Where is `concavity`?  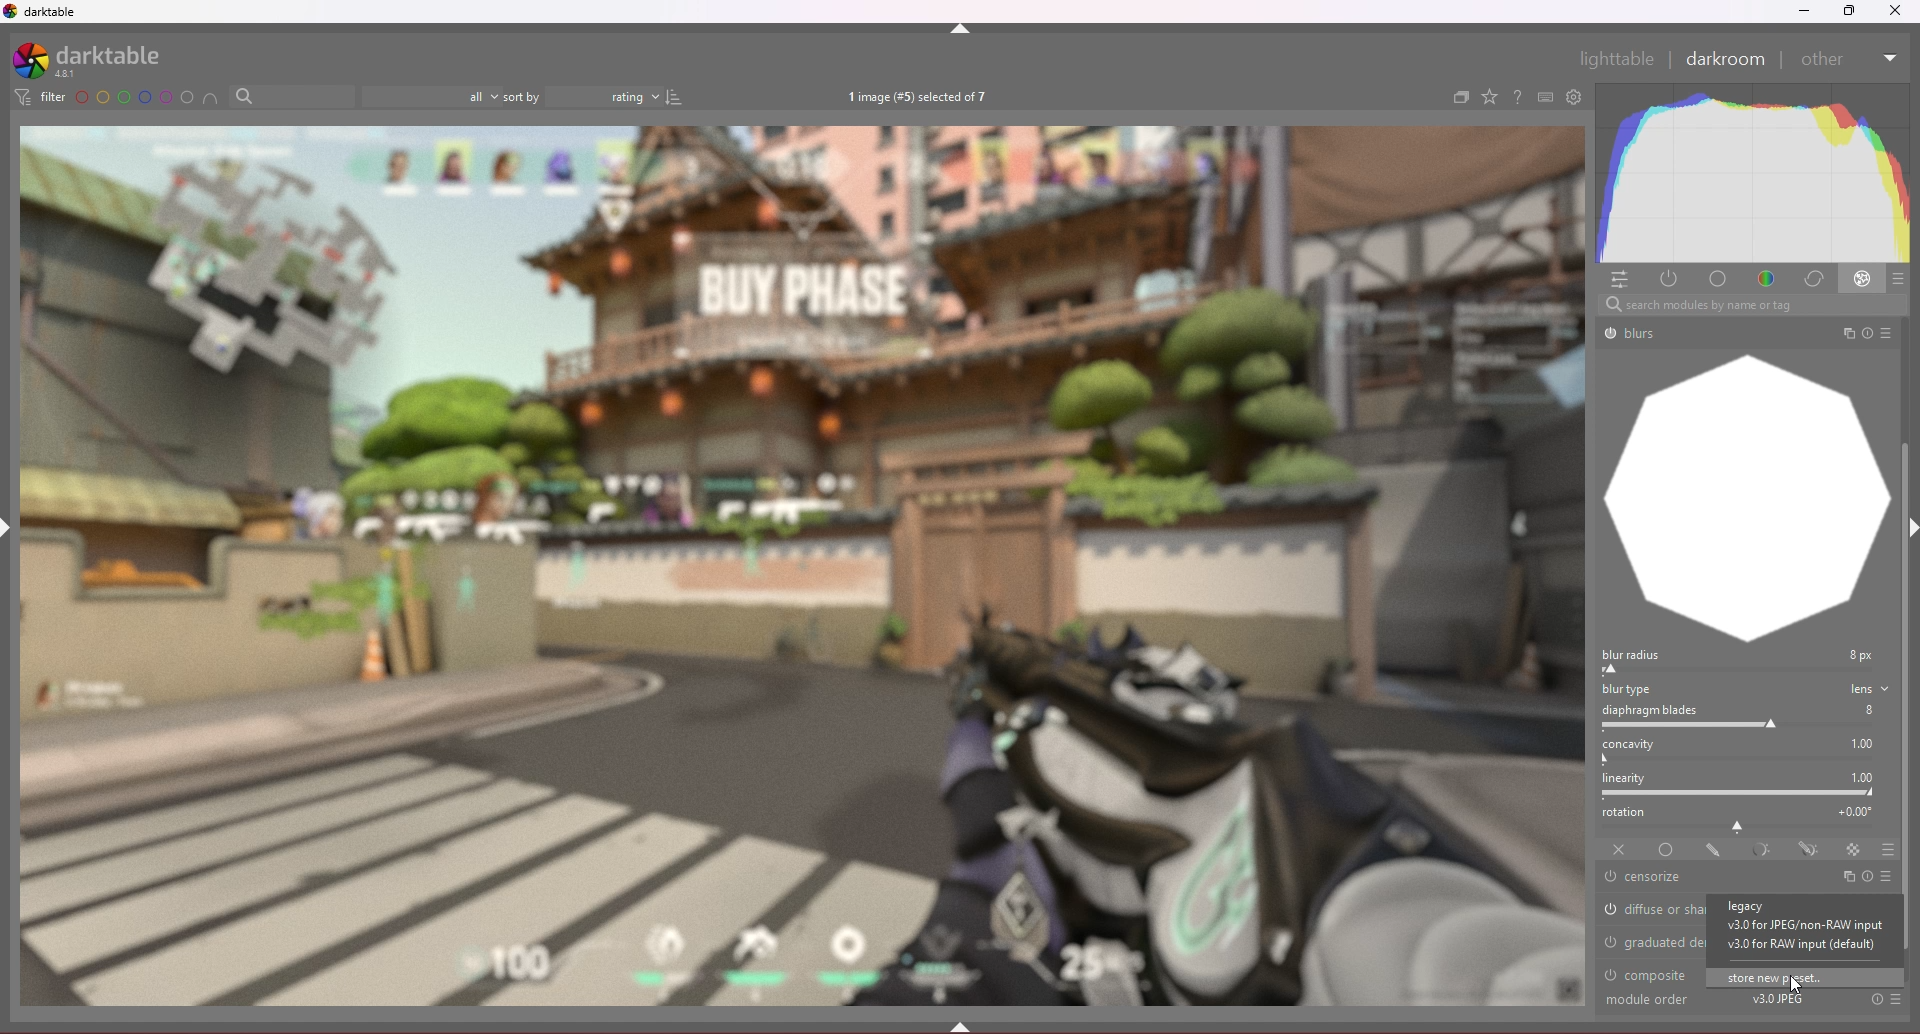 concavity is located at coordinates (1746, 751).